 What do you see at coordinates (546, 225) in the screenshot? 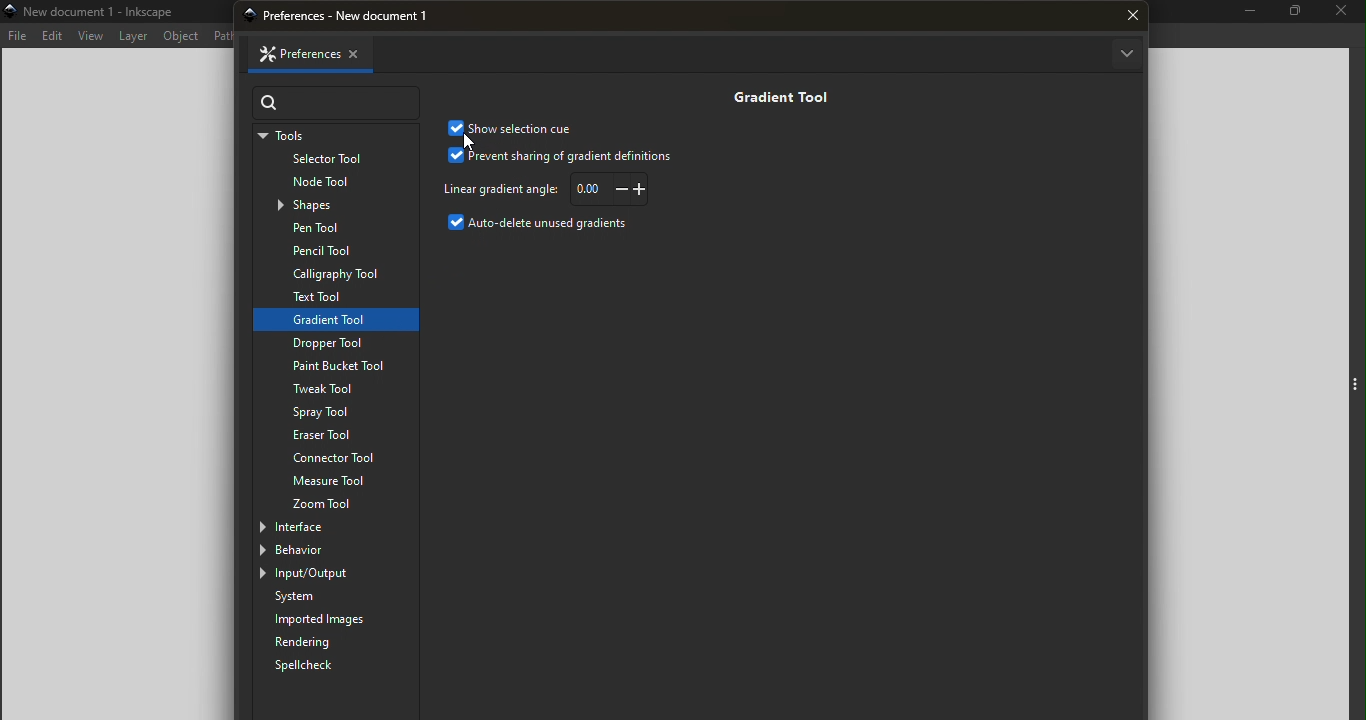
I see `Auto-delete unused gradients` at bounding box center [546, 225].